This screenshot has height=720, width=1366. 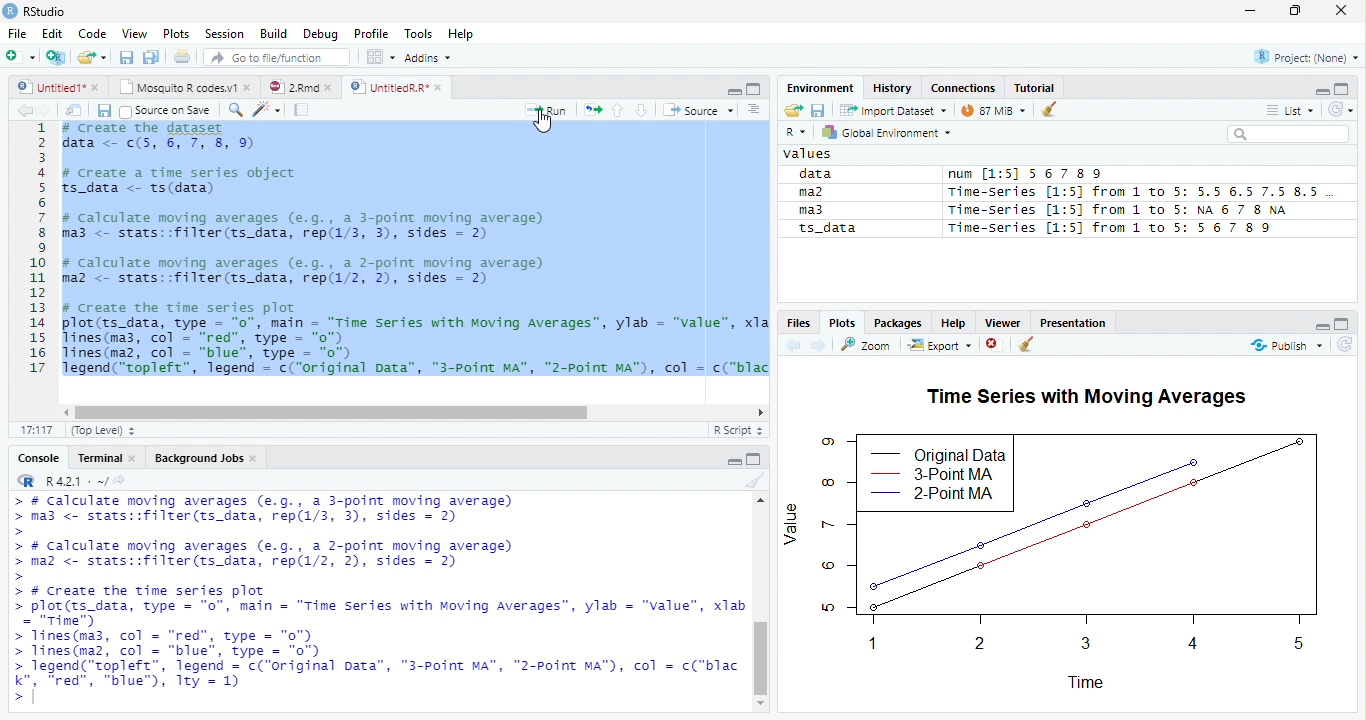 What do you see at coordinates (1283, 346) in the screenshot?
I see `Publish` at bounding box center [1283, 346].